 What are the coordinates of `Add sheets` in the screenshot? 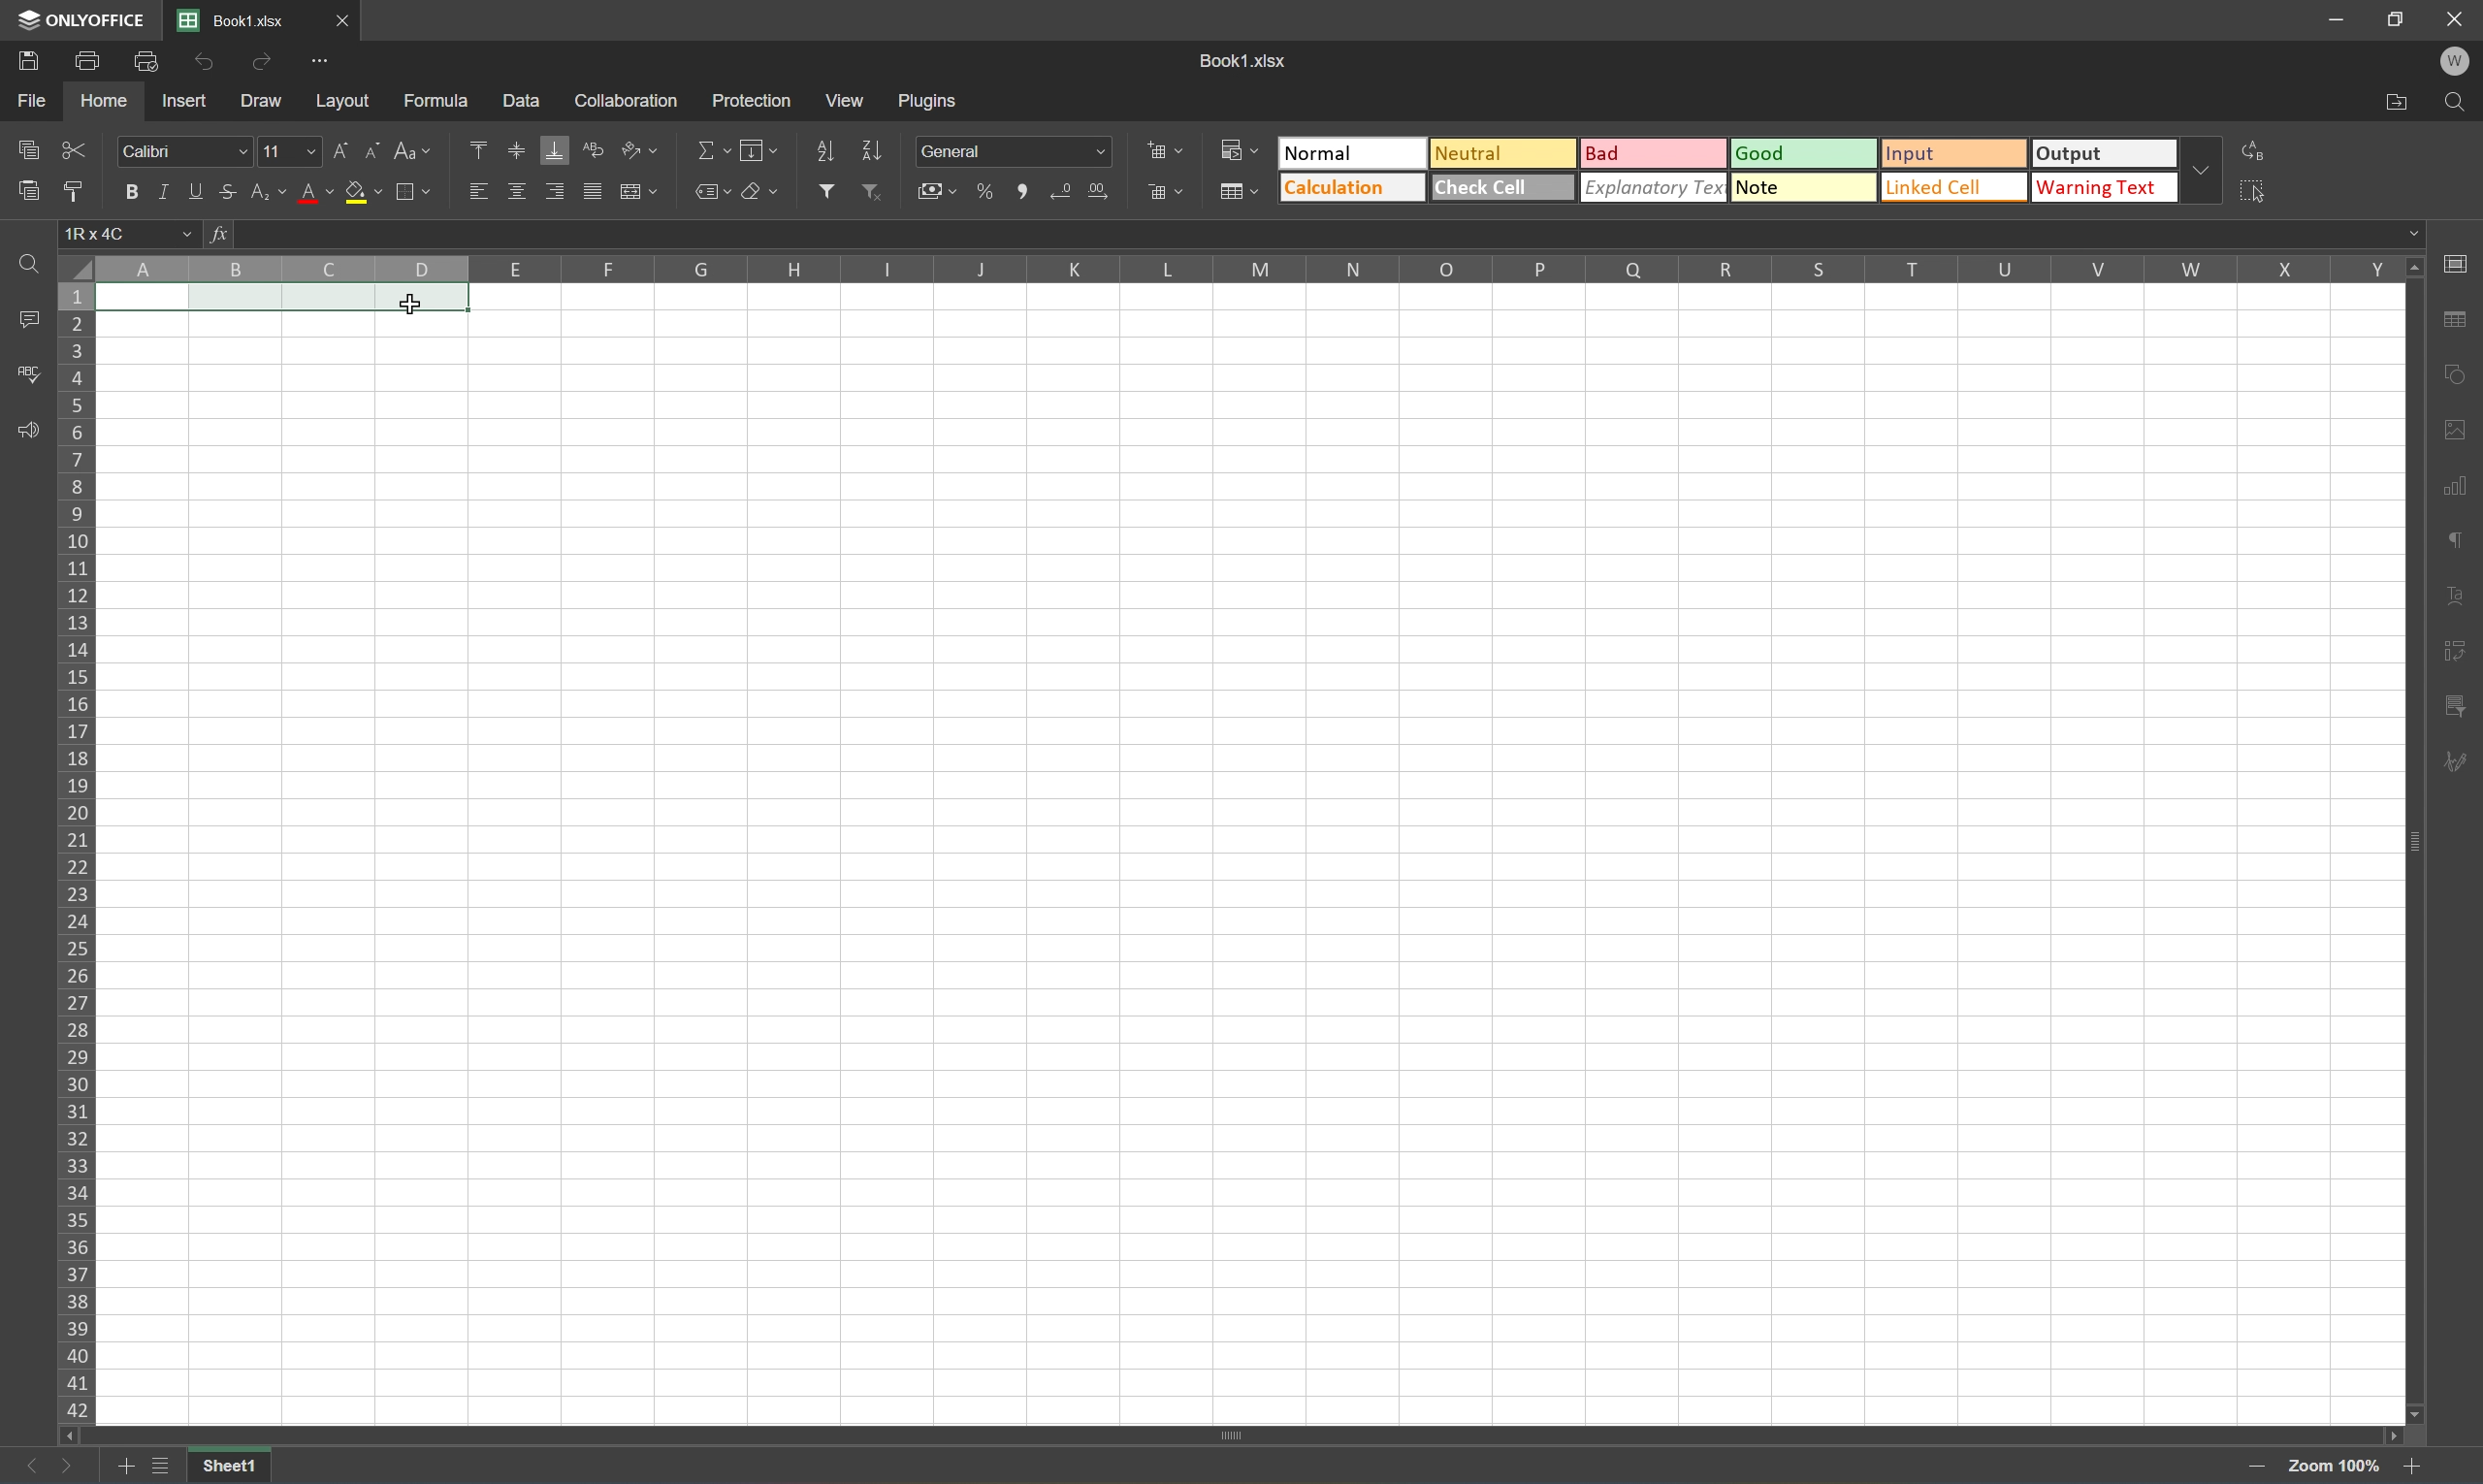 It's located at (125, 1470).